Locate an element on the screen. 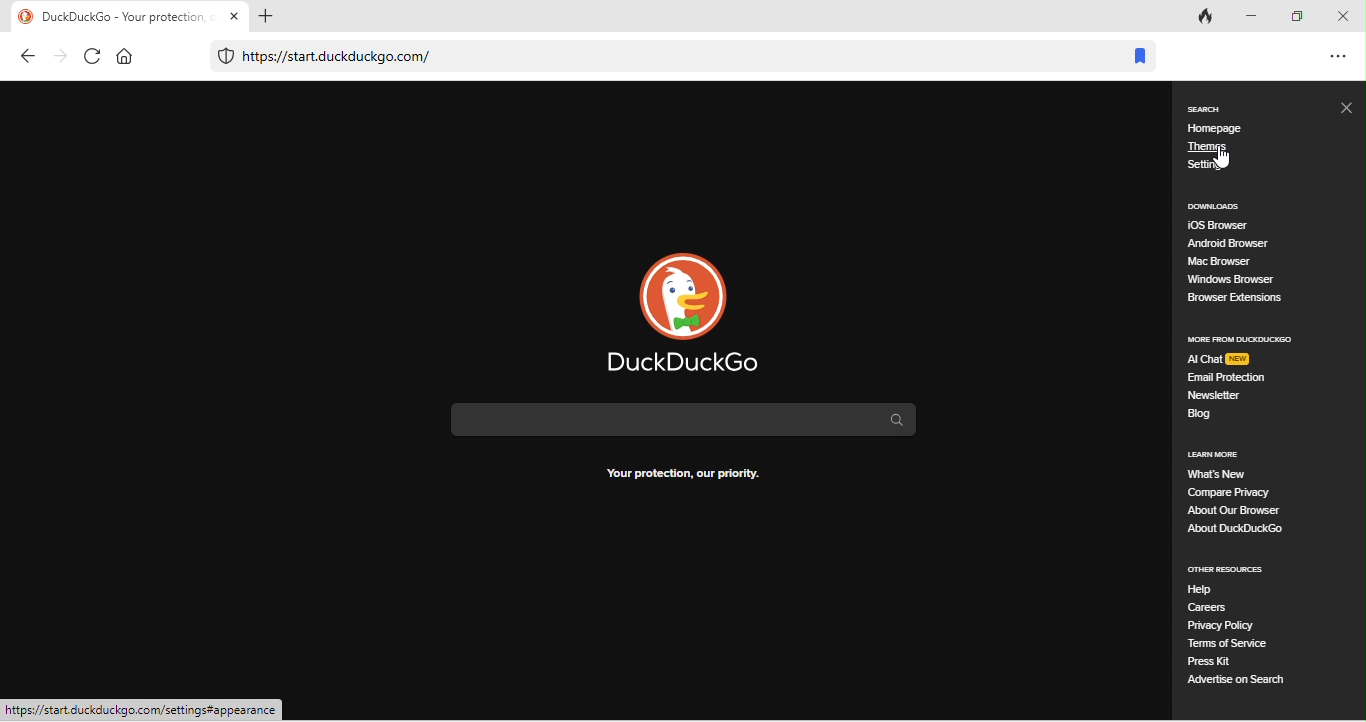 Image resolution: width=1366 pixels, height=722 pixels. refresh is located at coordinates (90, 56).